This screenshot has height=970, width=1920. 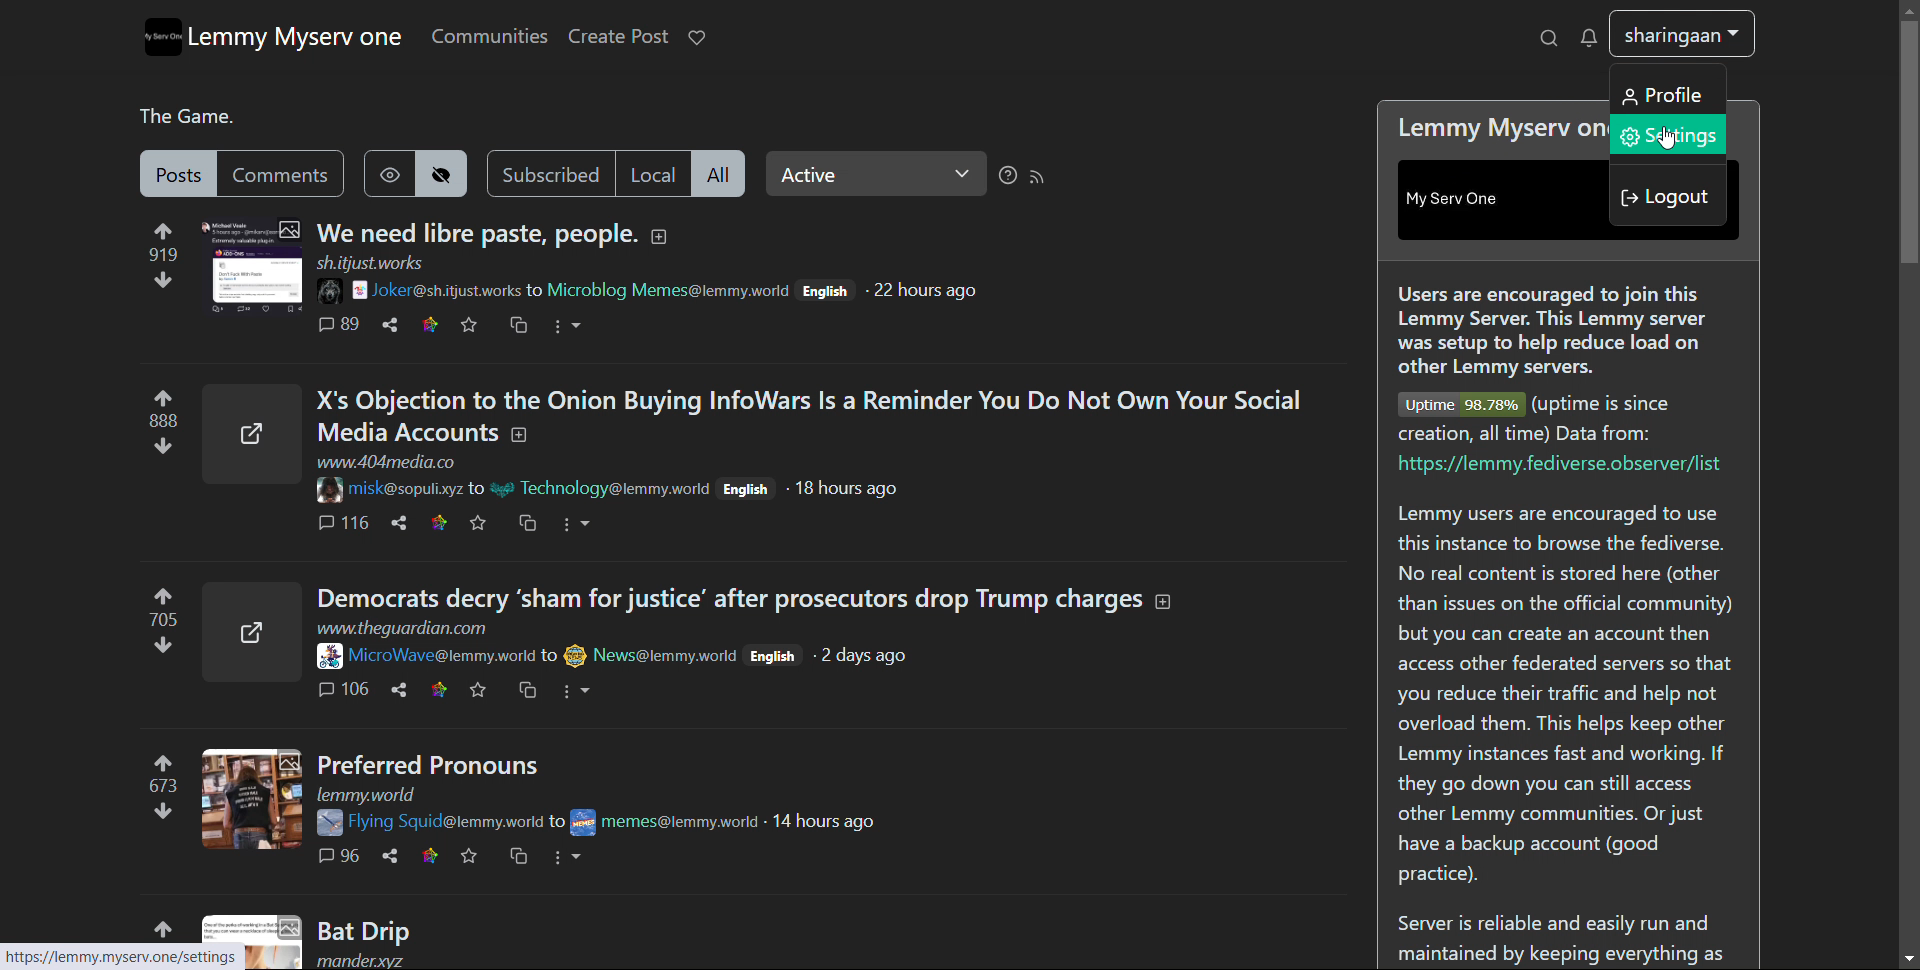 I want to click on communities, so click(x=489, y=37).